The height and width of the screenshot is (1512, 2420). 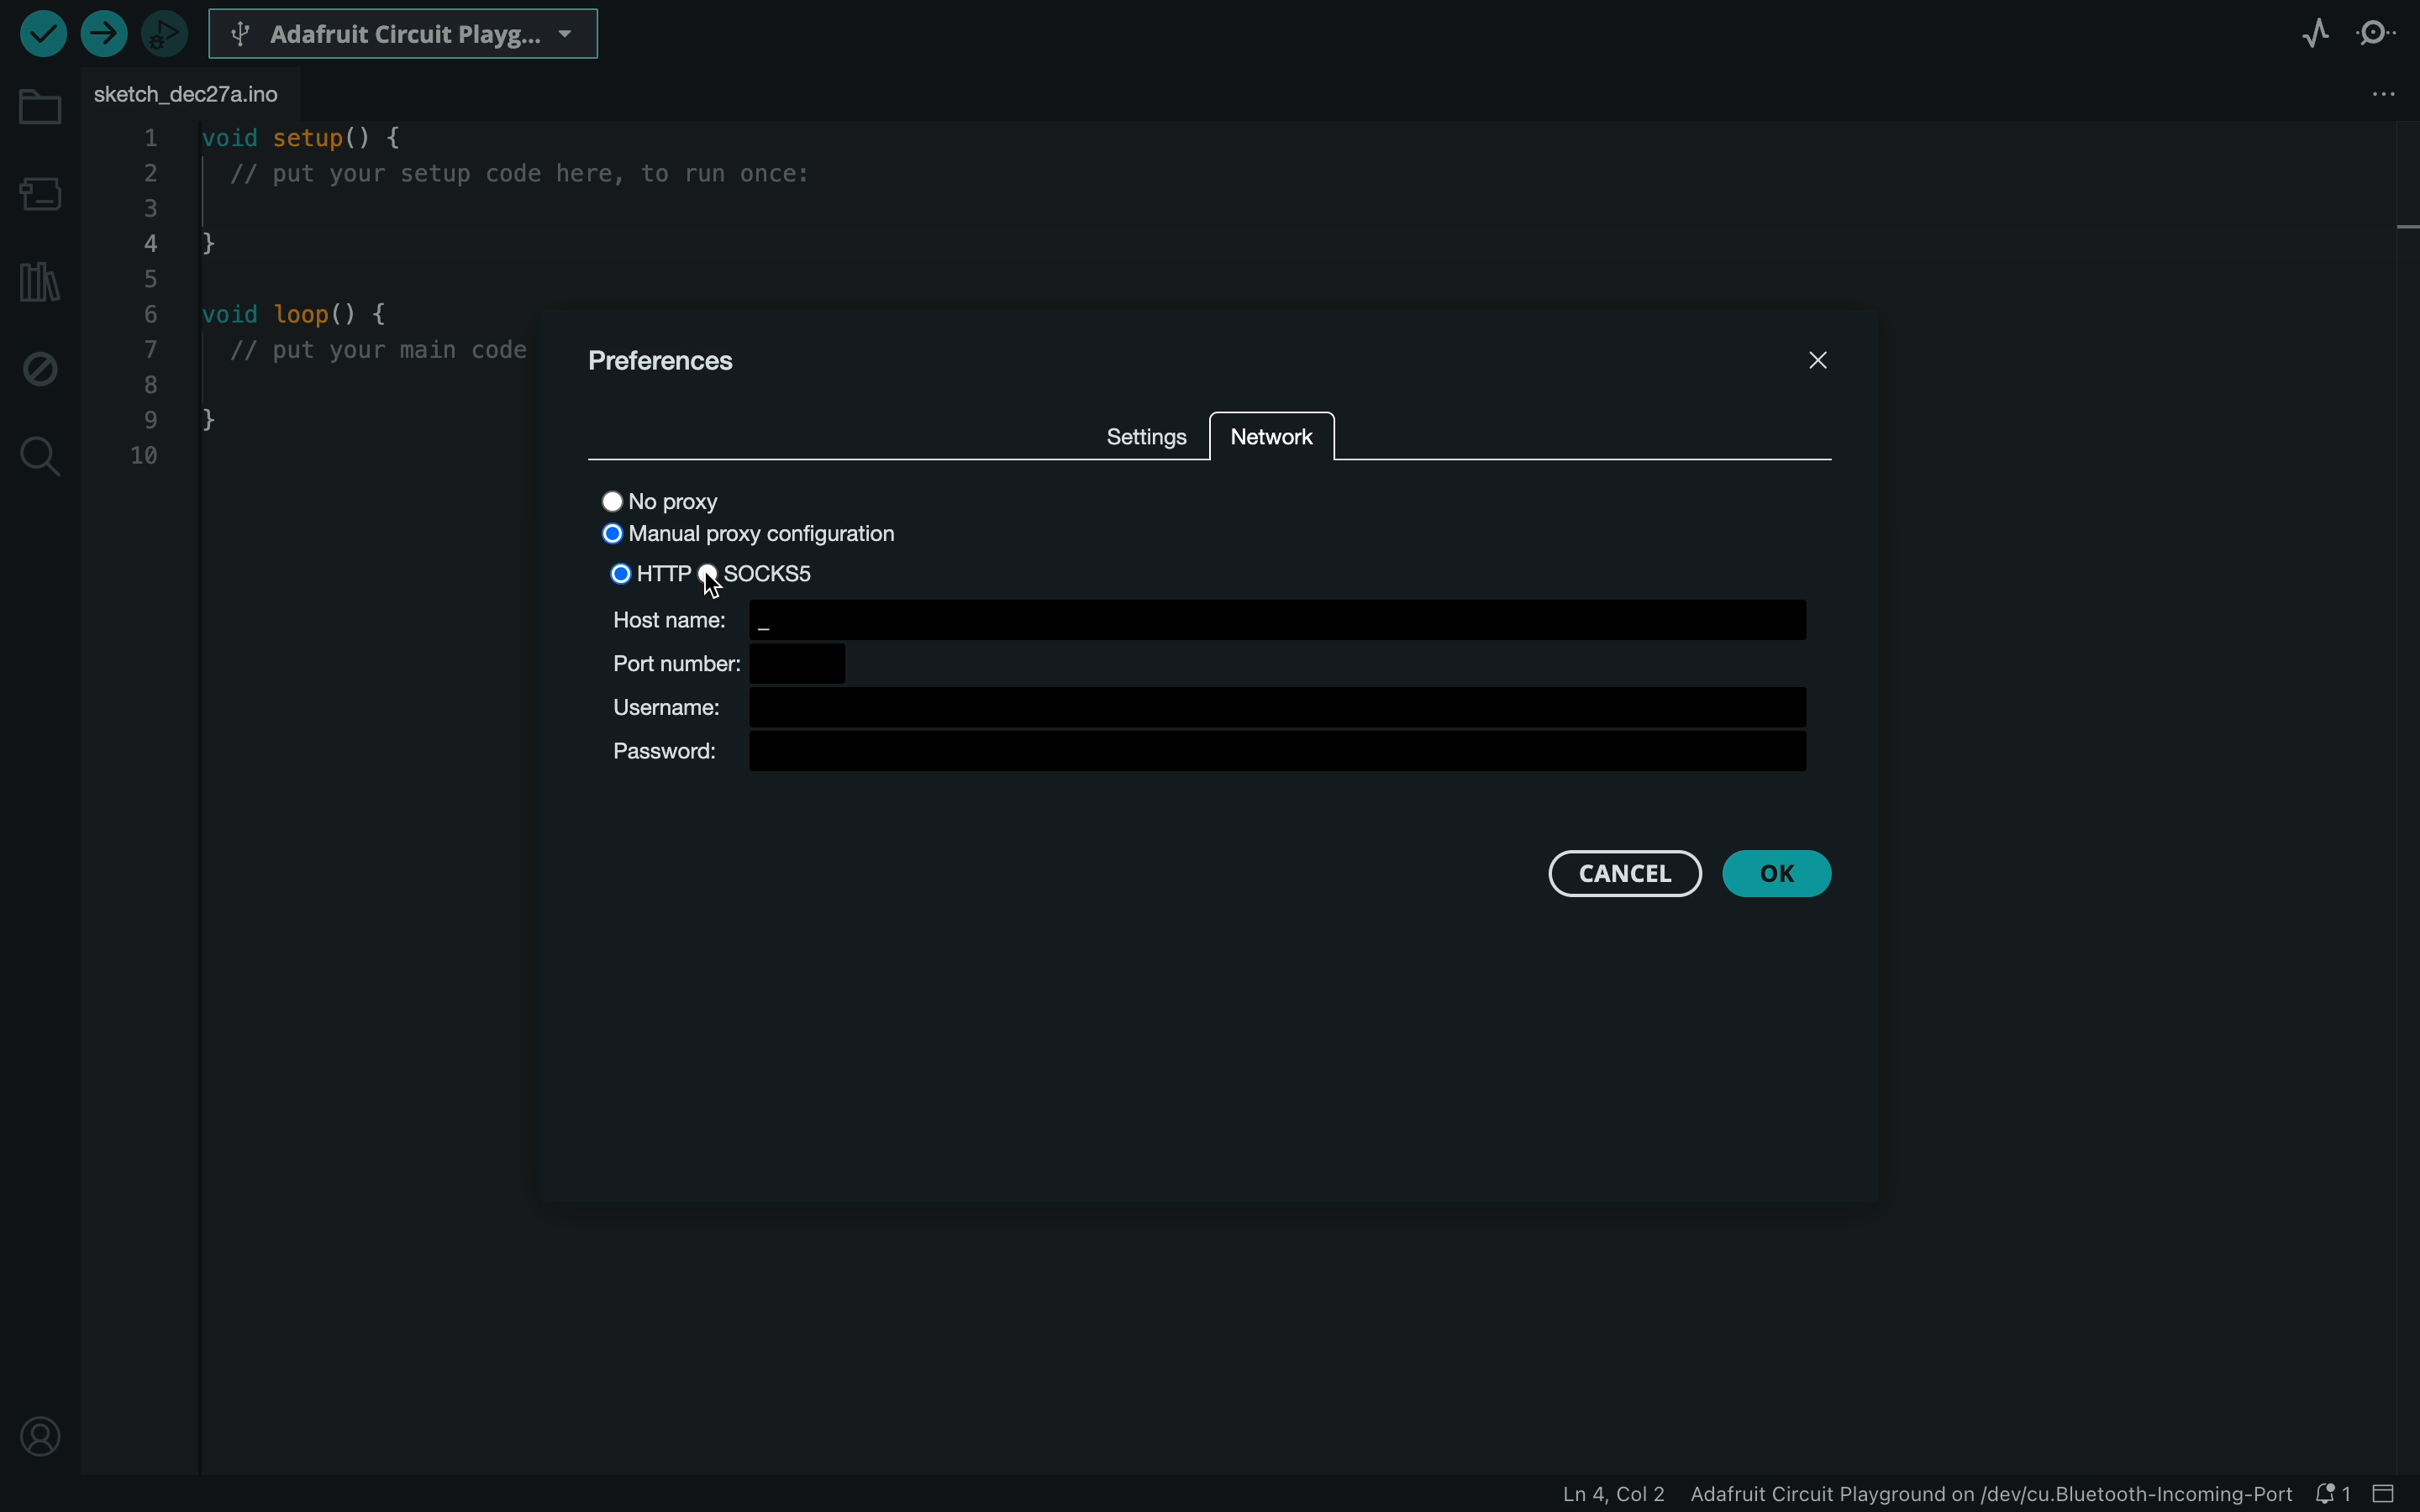 What do you see at coordinates (1814, 355) in the screenshot?
I see `close` at bounding box center [1814, 355].